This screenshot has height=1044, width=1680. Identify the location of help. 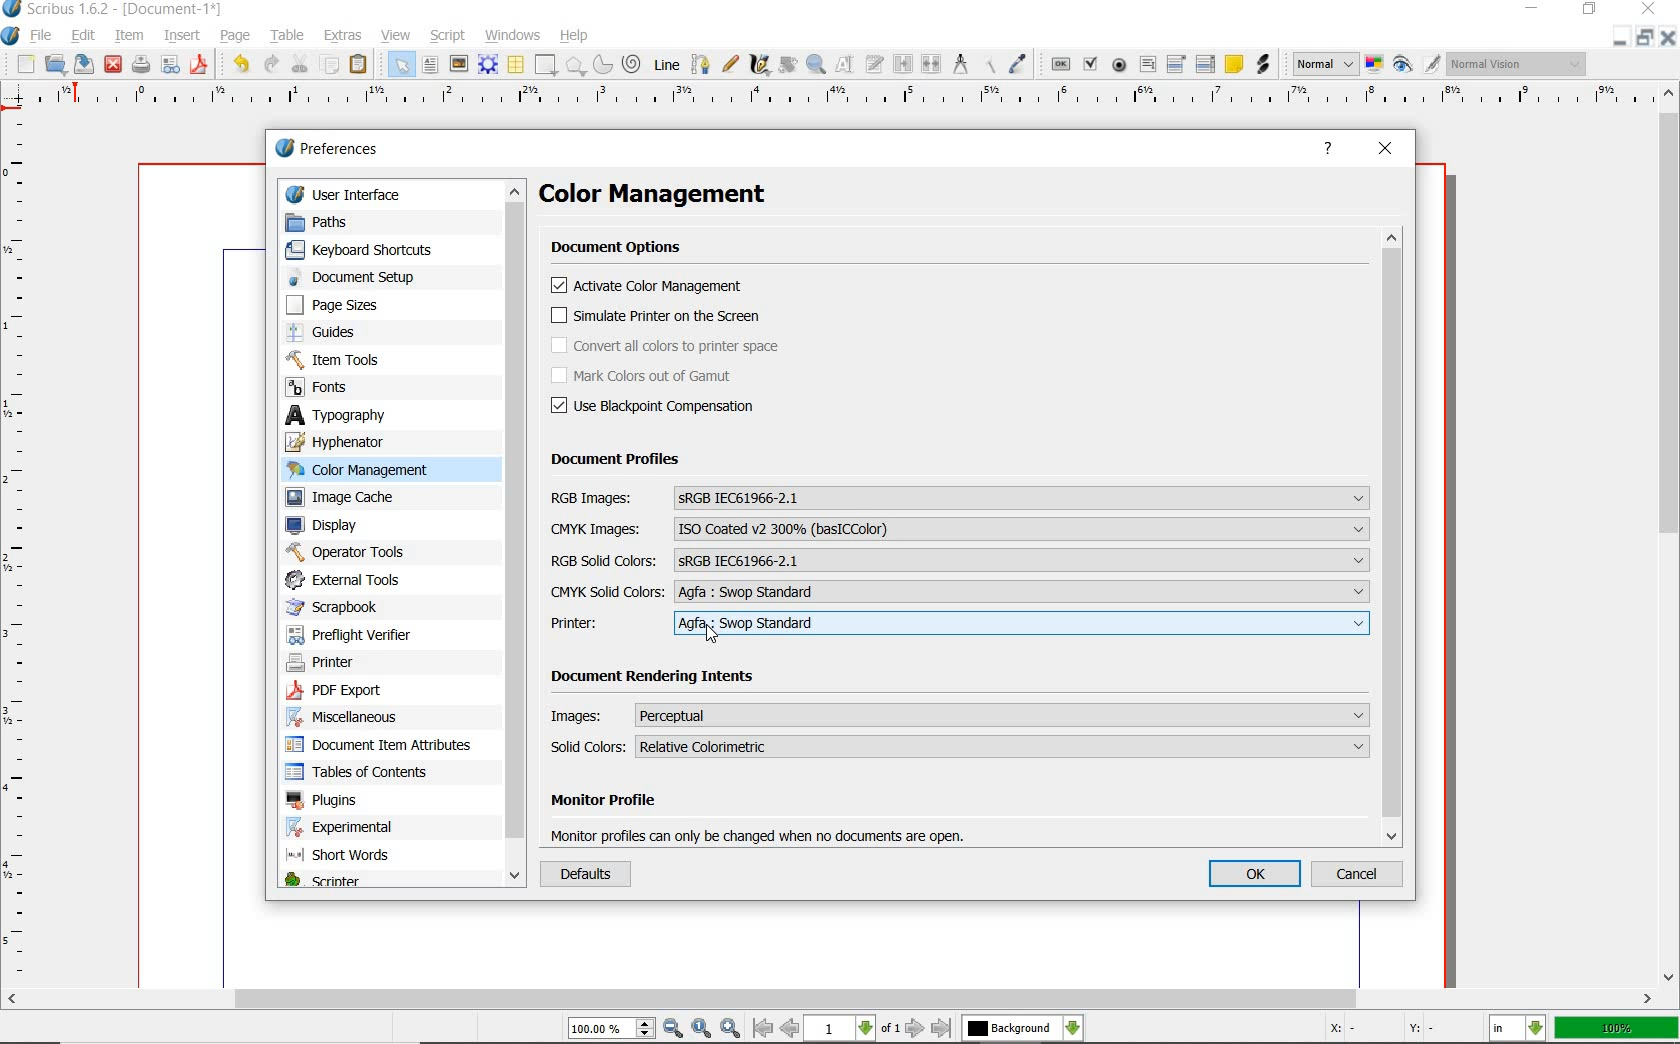
(576, 35).